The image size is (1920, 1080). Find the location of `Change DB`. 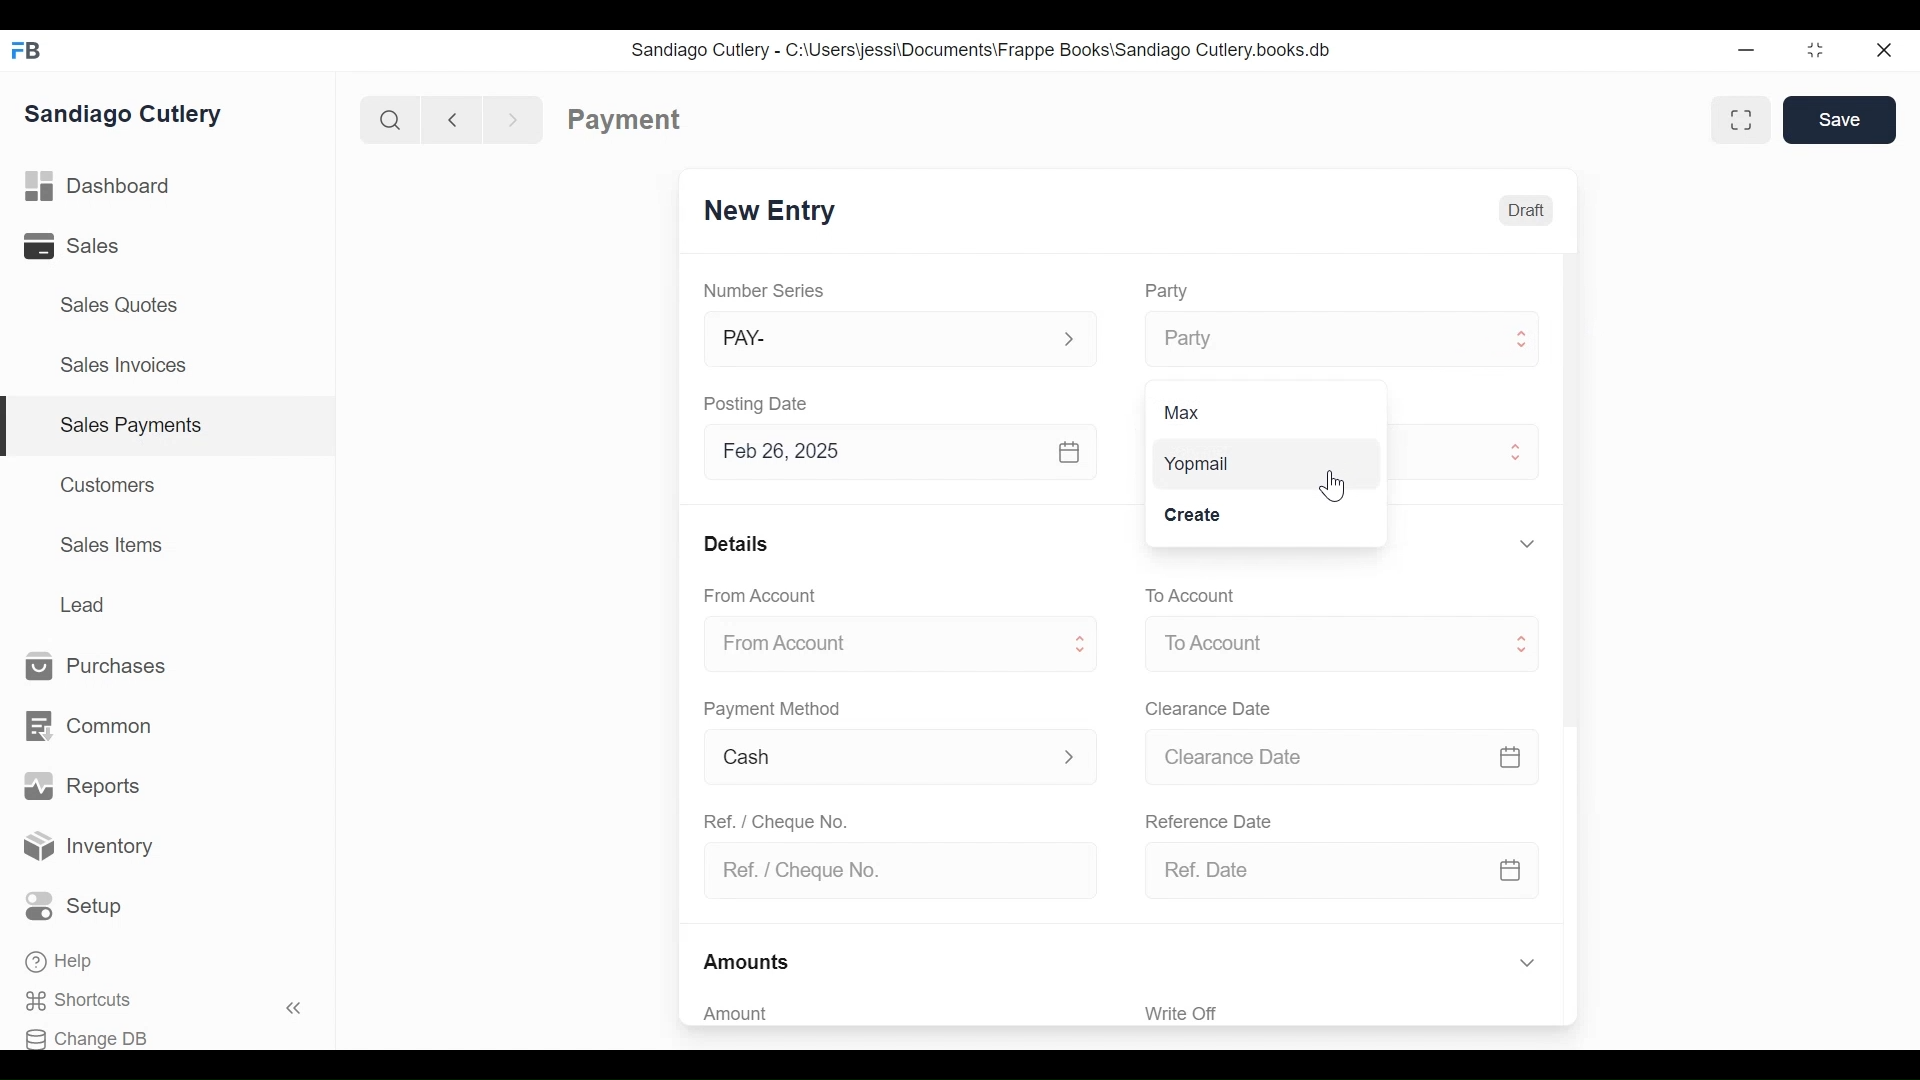

Change DB is located at coordinates (93, 1036).